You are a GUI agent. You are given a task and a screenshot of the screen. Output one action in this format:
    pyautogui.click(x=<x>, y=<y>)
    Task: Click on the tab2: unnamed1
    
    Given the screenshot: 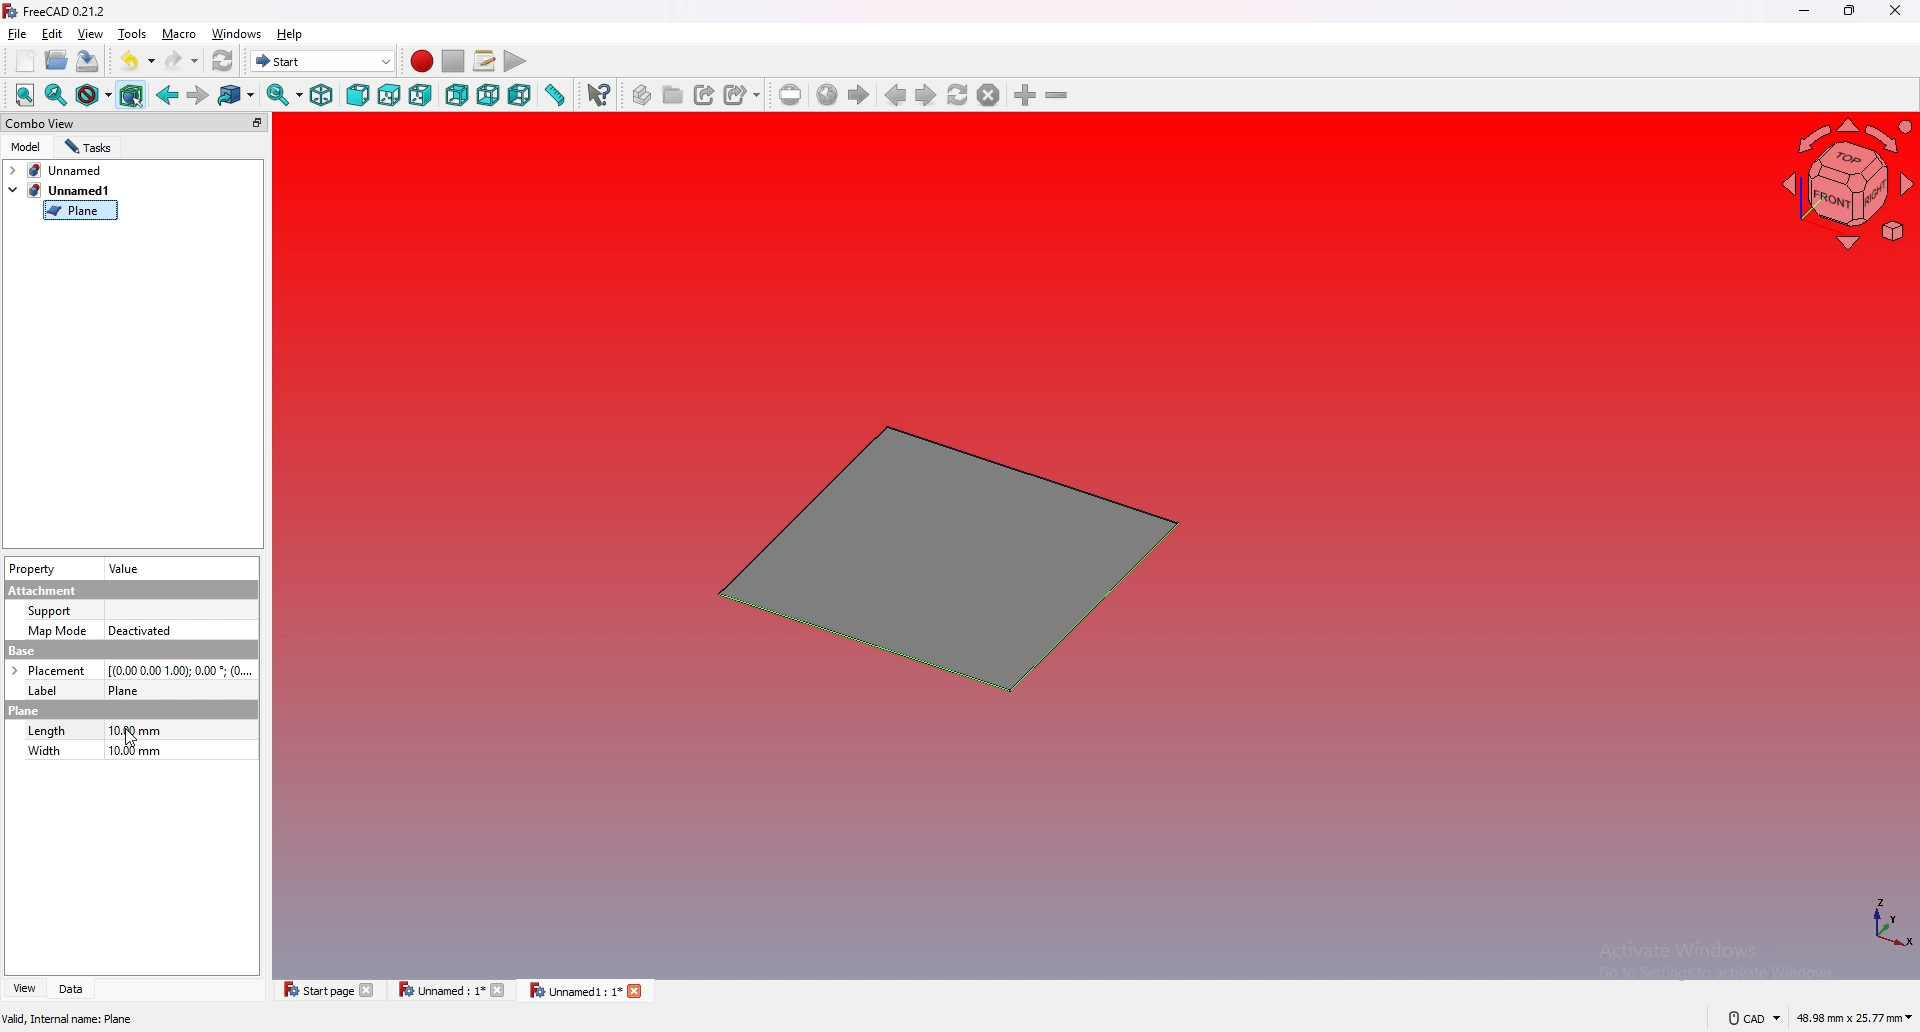 What is the action you would take?
    pyautogui.click(x=59, y=190)
    